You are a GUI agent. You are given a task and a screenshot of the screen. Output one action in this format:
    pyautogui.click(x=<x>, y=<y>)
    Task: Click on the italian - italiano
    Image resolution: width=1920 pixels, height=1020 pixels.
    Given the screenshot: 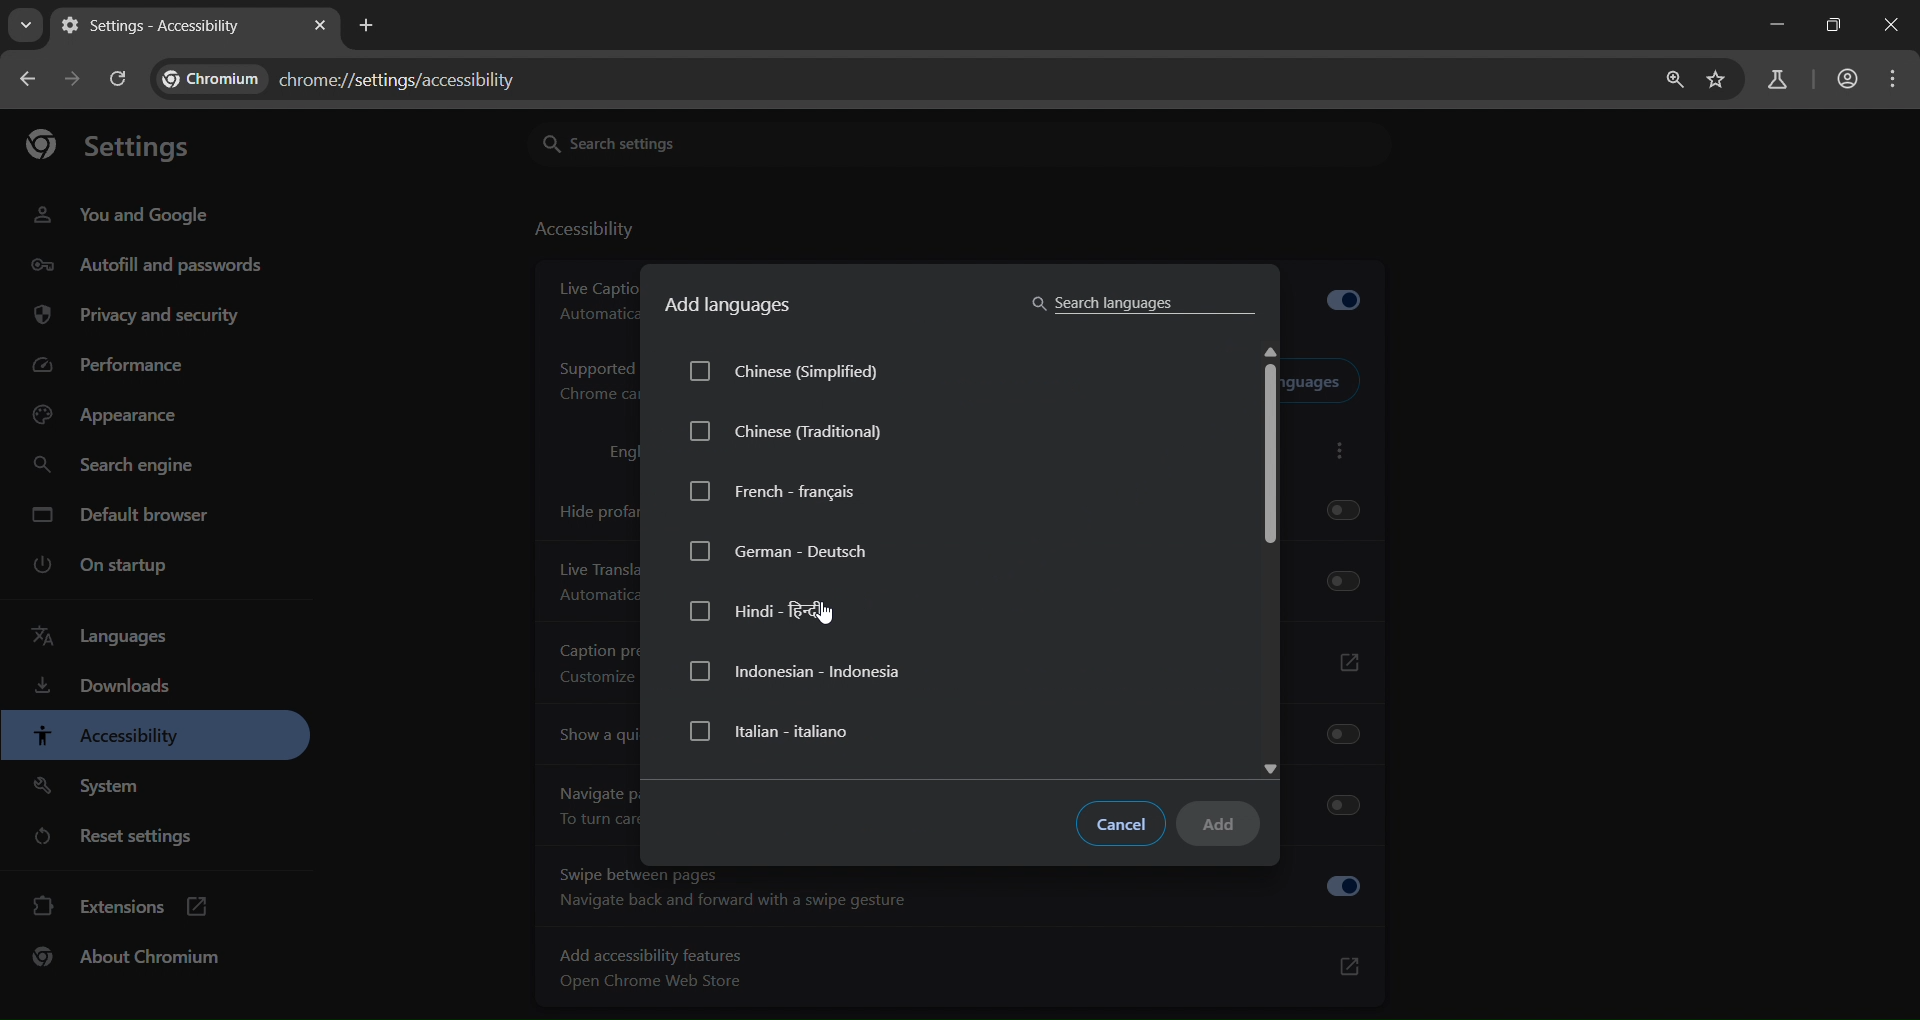 What is the action you would take?
    pyautogui.click(x=774, y=731)
    